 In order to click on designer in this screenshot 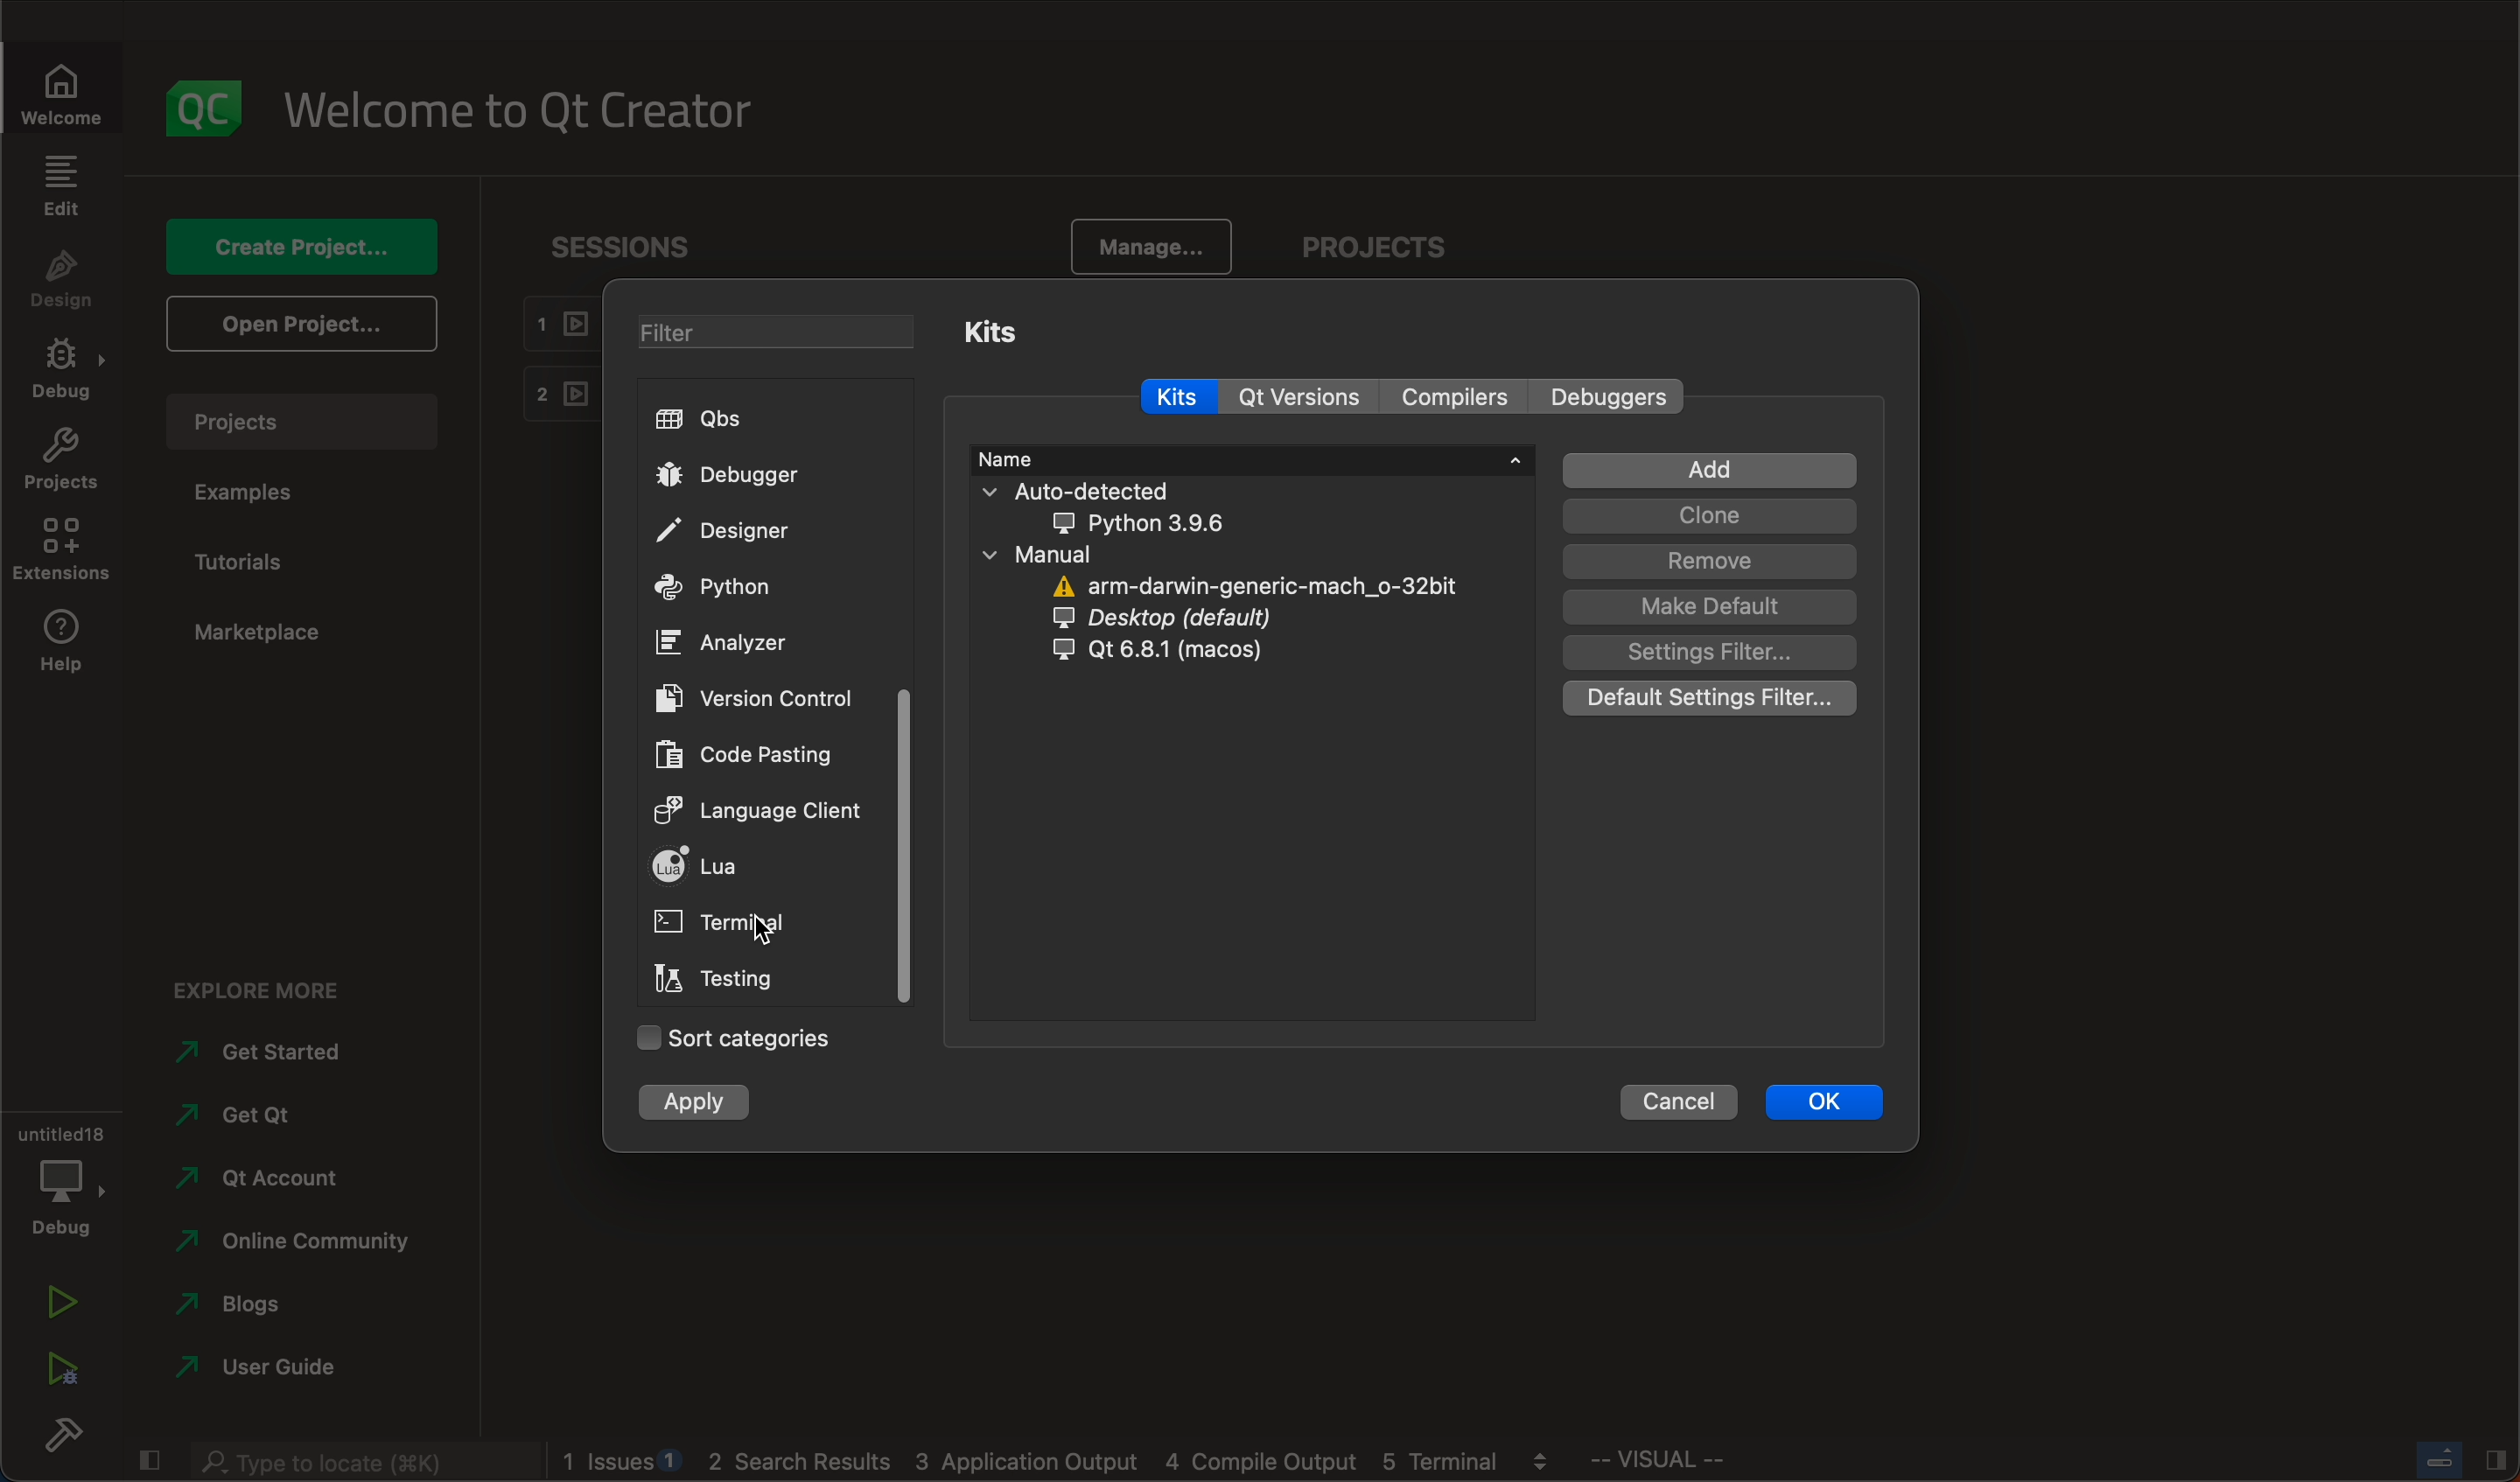, I will do `click(742, 530)`.